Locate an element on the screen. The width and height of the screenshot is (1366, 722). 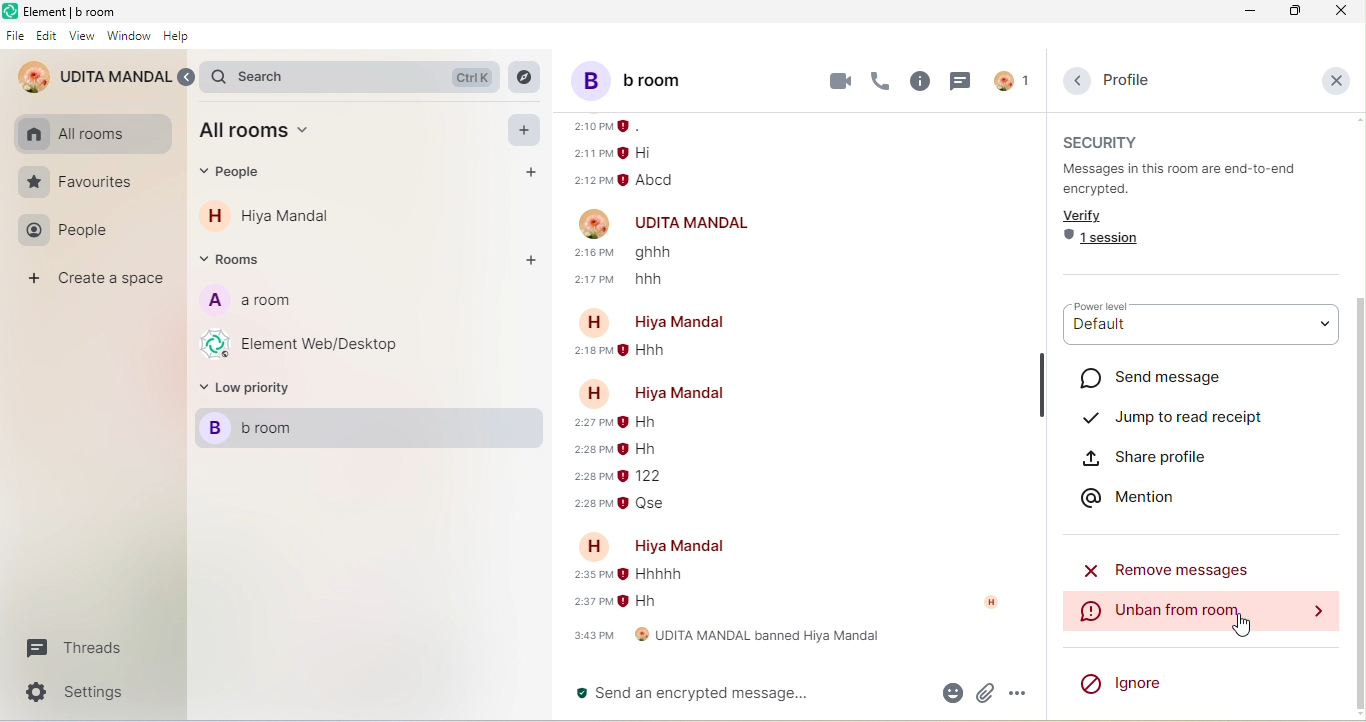
expand is located at coordinates (189, 78).